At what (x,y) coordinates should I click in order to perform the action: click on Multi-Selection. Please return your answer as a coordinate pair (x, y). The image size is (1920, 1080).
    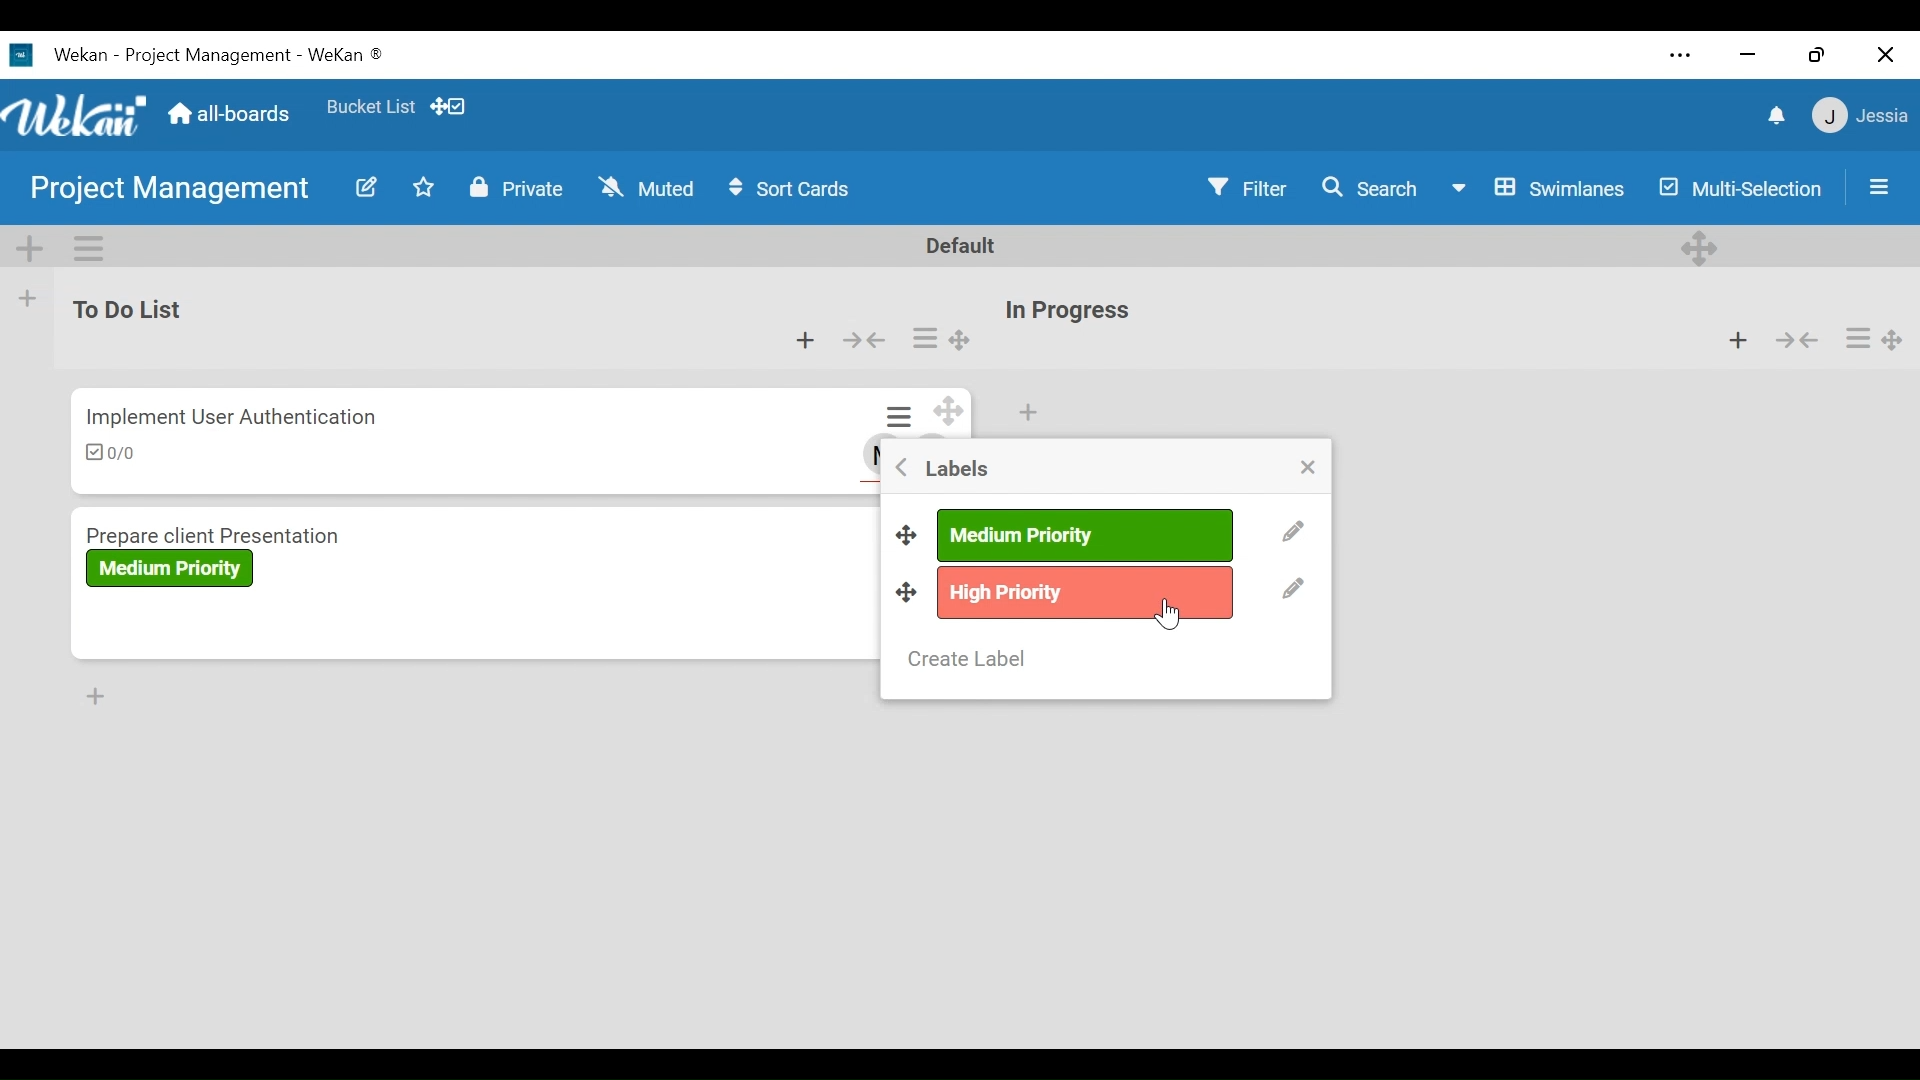
    Looking at the image, I should click on (1737, 187).